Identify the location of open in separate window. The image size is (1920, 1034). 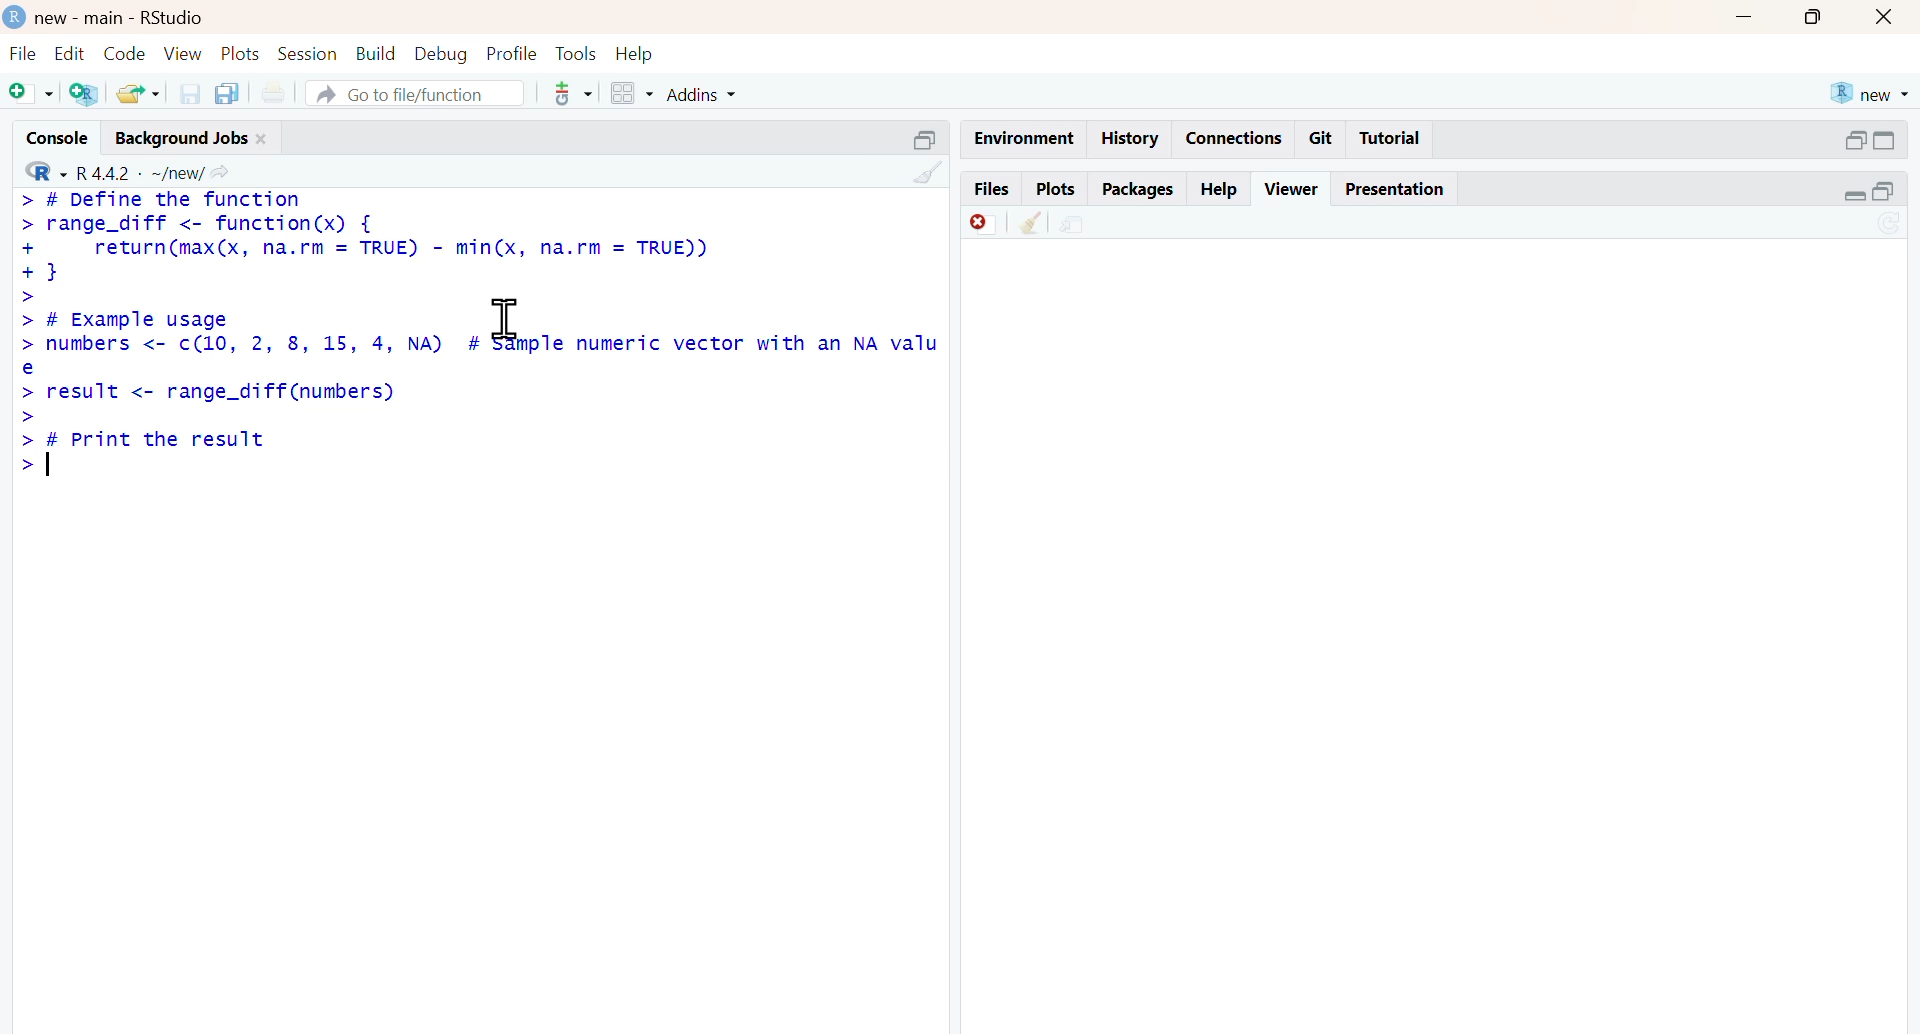
(1884, 191).